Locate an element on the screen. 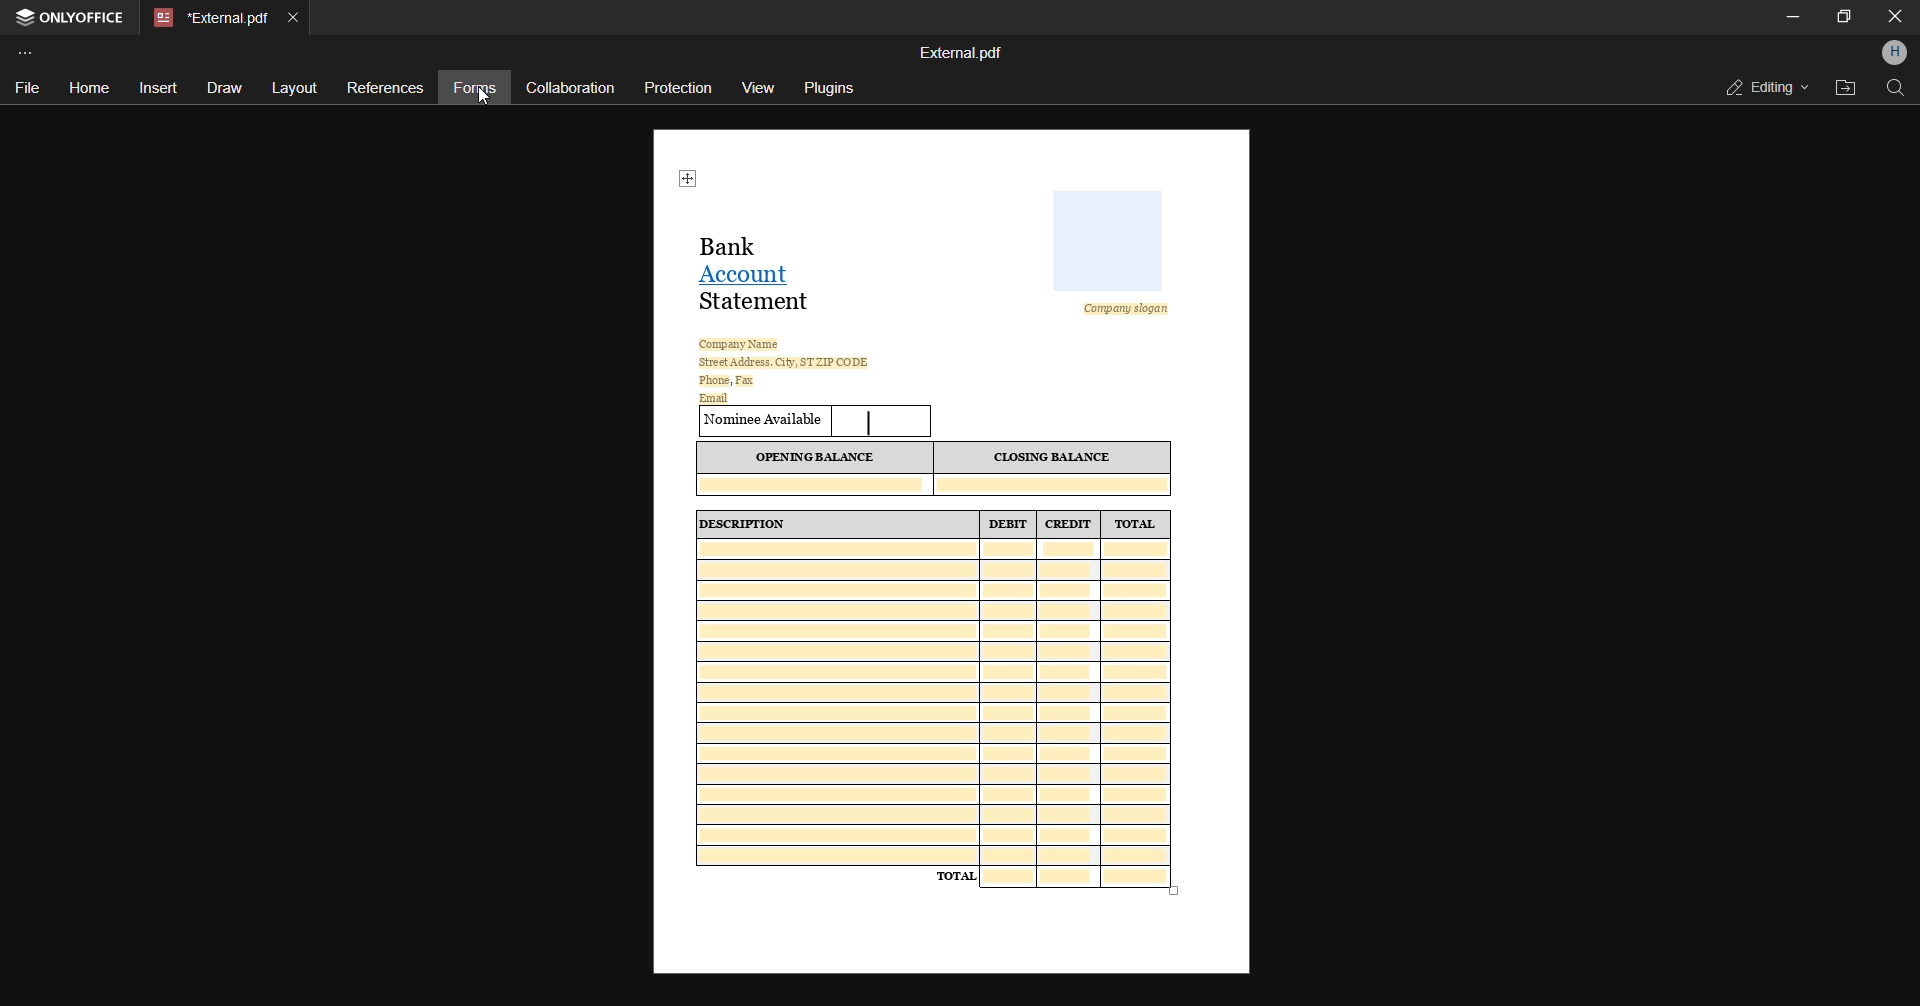 This screenshot has height=1006, width=1920. file name is located at coordinates (959, 50).